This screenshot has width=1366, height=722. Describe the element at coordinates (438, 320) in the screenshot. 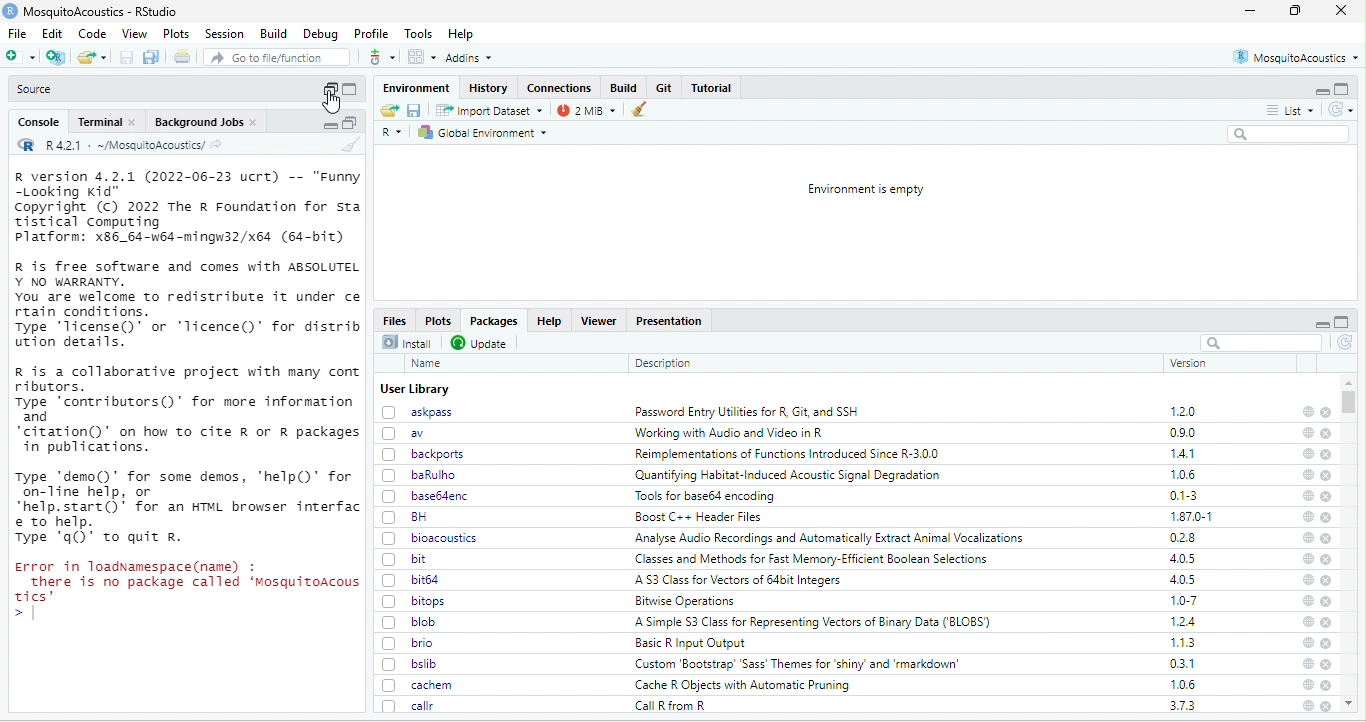

I see `Plots` at that location.